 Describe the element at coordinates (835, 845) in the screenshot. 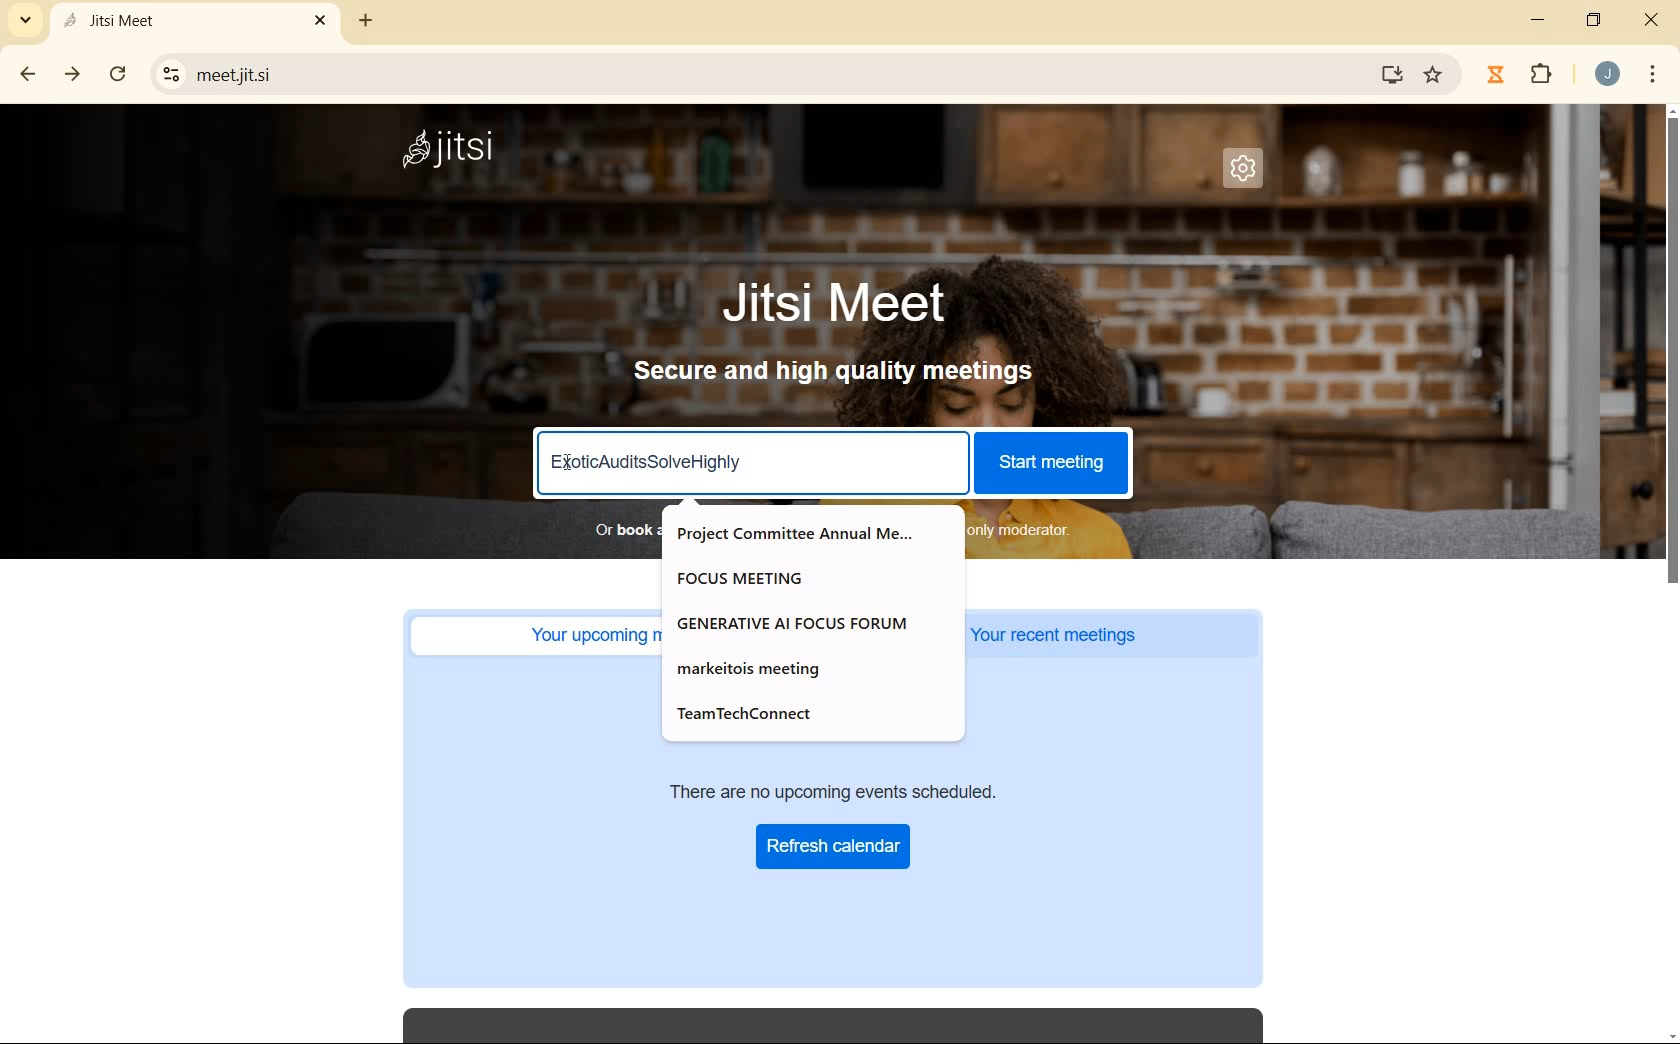

I see `Refresh Calendar` at that location.